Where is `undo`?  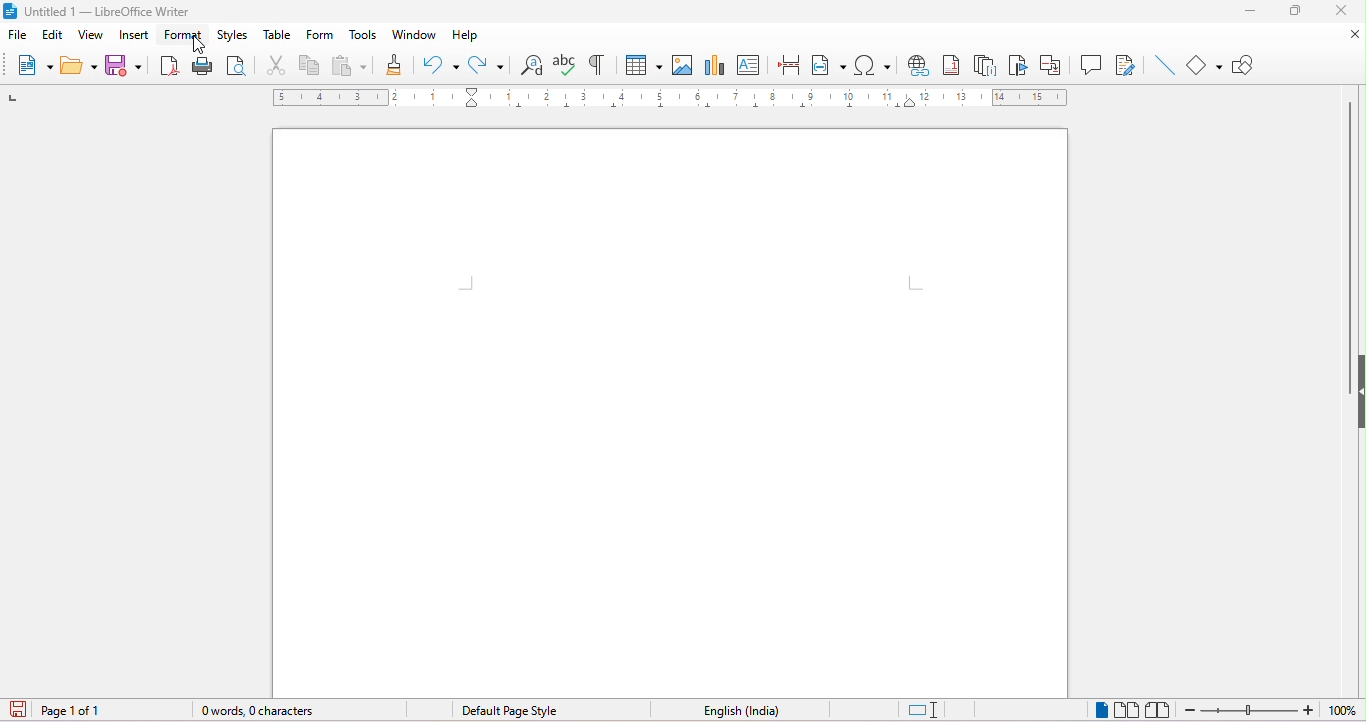 undo is located at coordinates (440, 64).